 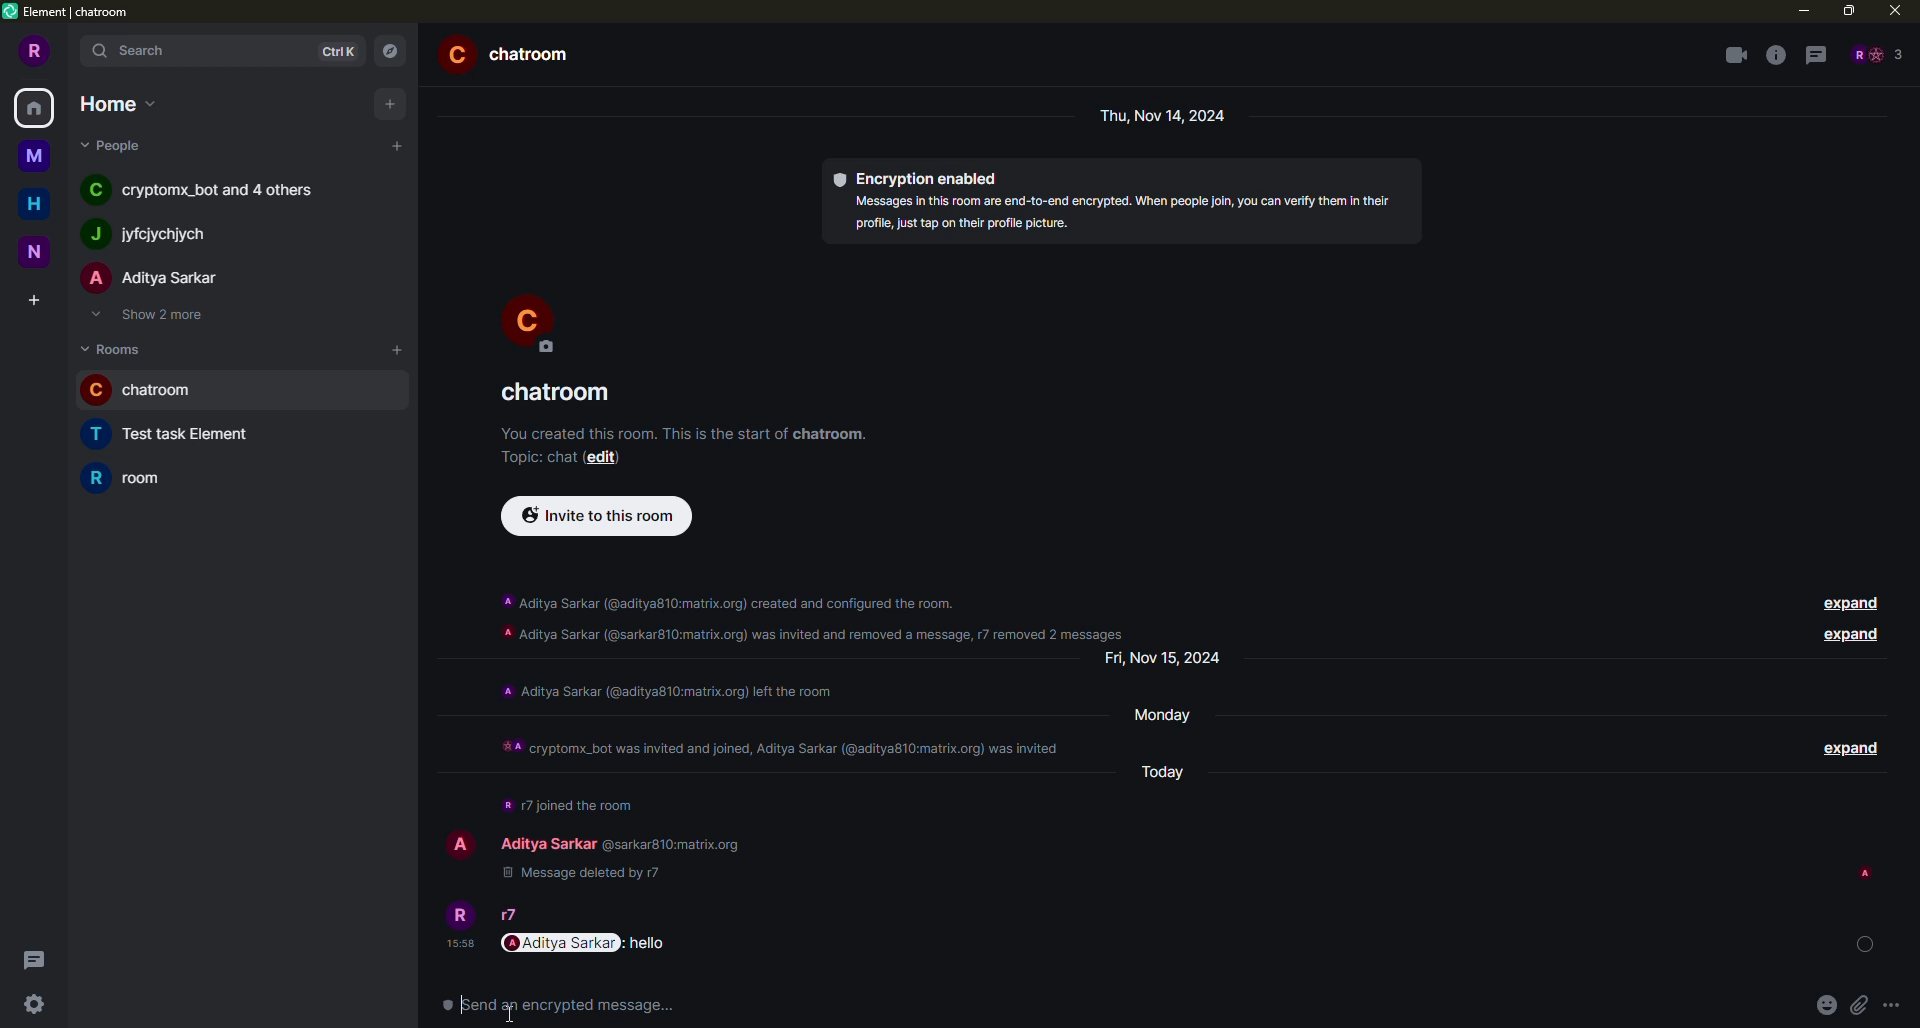 I want to click on info, so click(x=1775, y=55).